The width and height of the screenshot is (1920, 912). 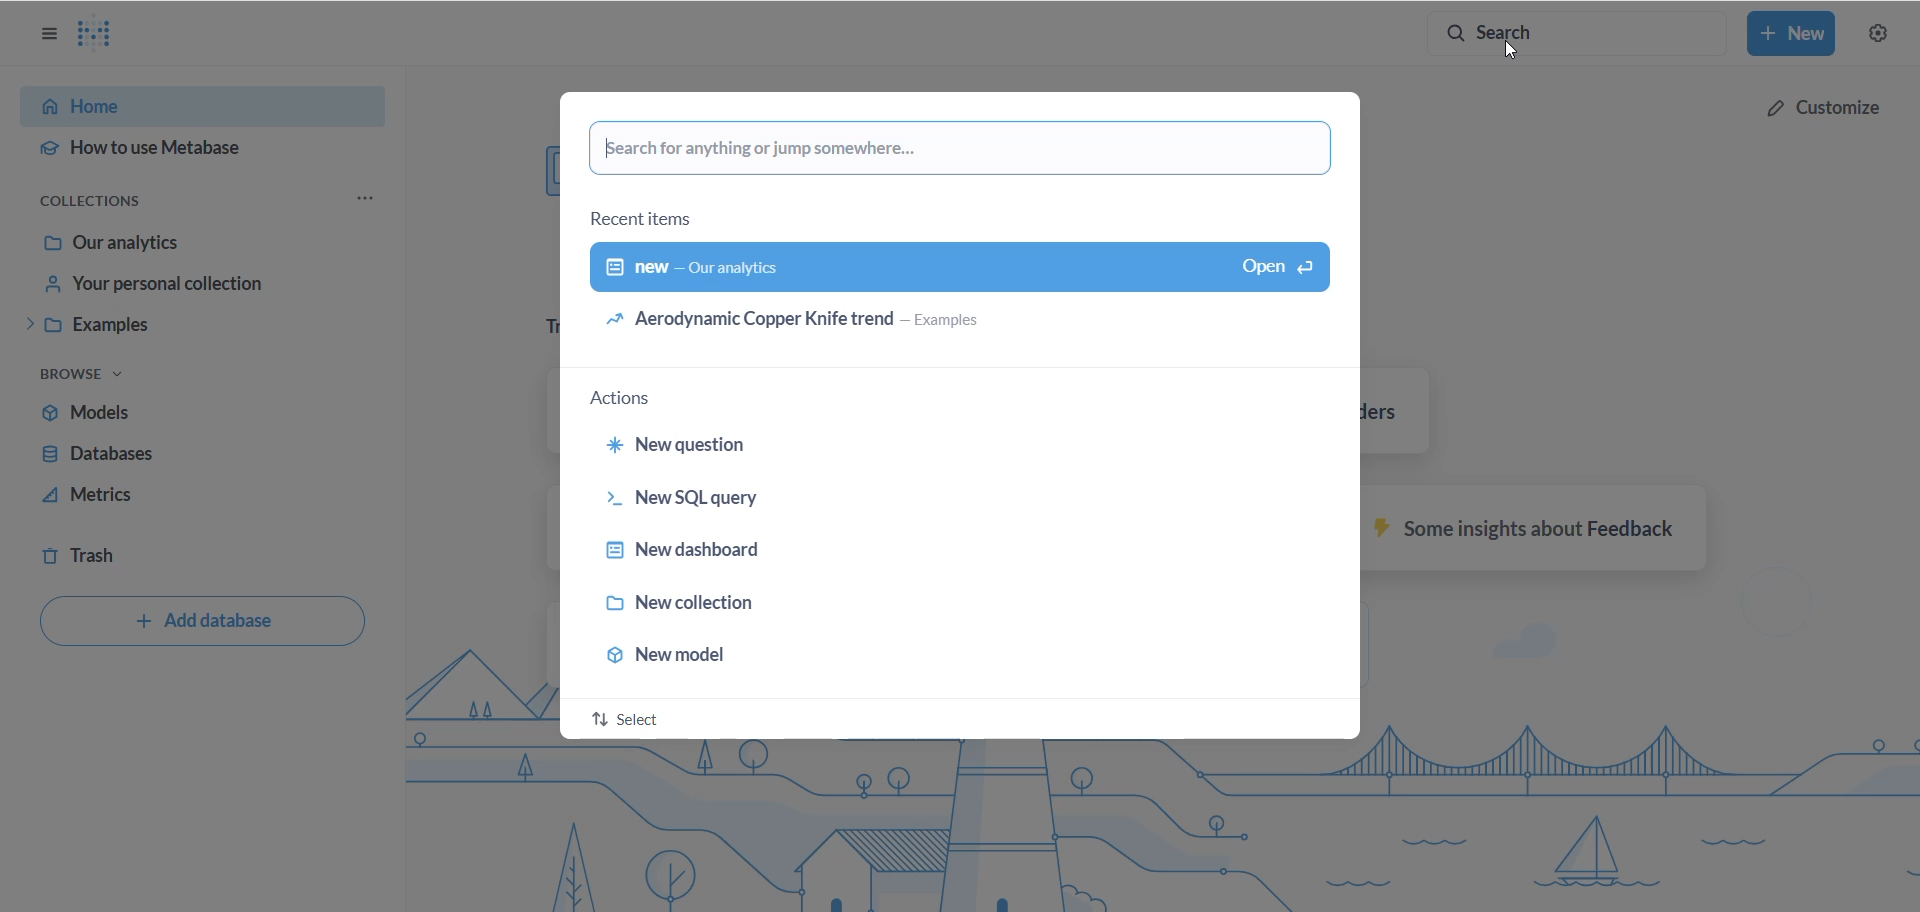 What do you see at coordinates (179, 289) in the screenshot?
I see `your personal collection` at bounding box center [179, 289].